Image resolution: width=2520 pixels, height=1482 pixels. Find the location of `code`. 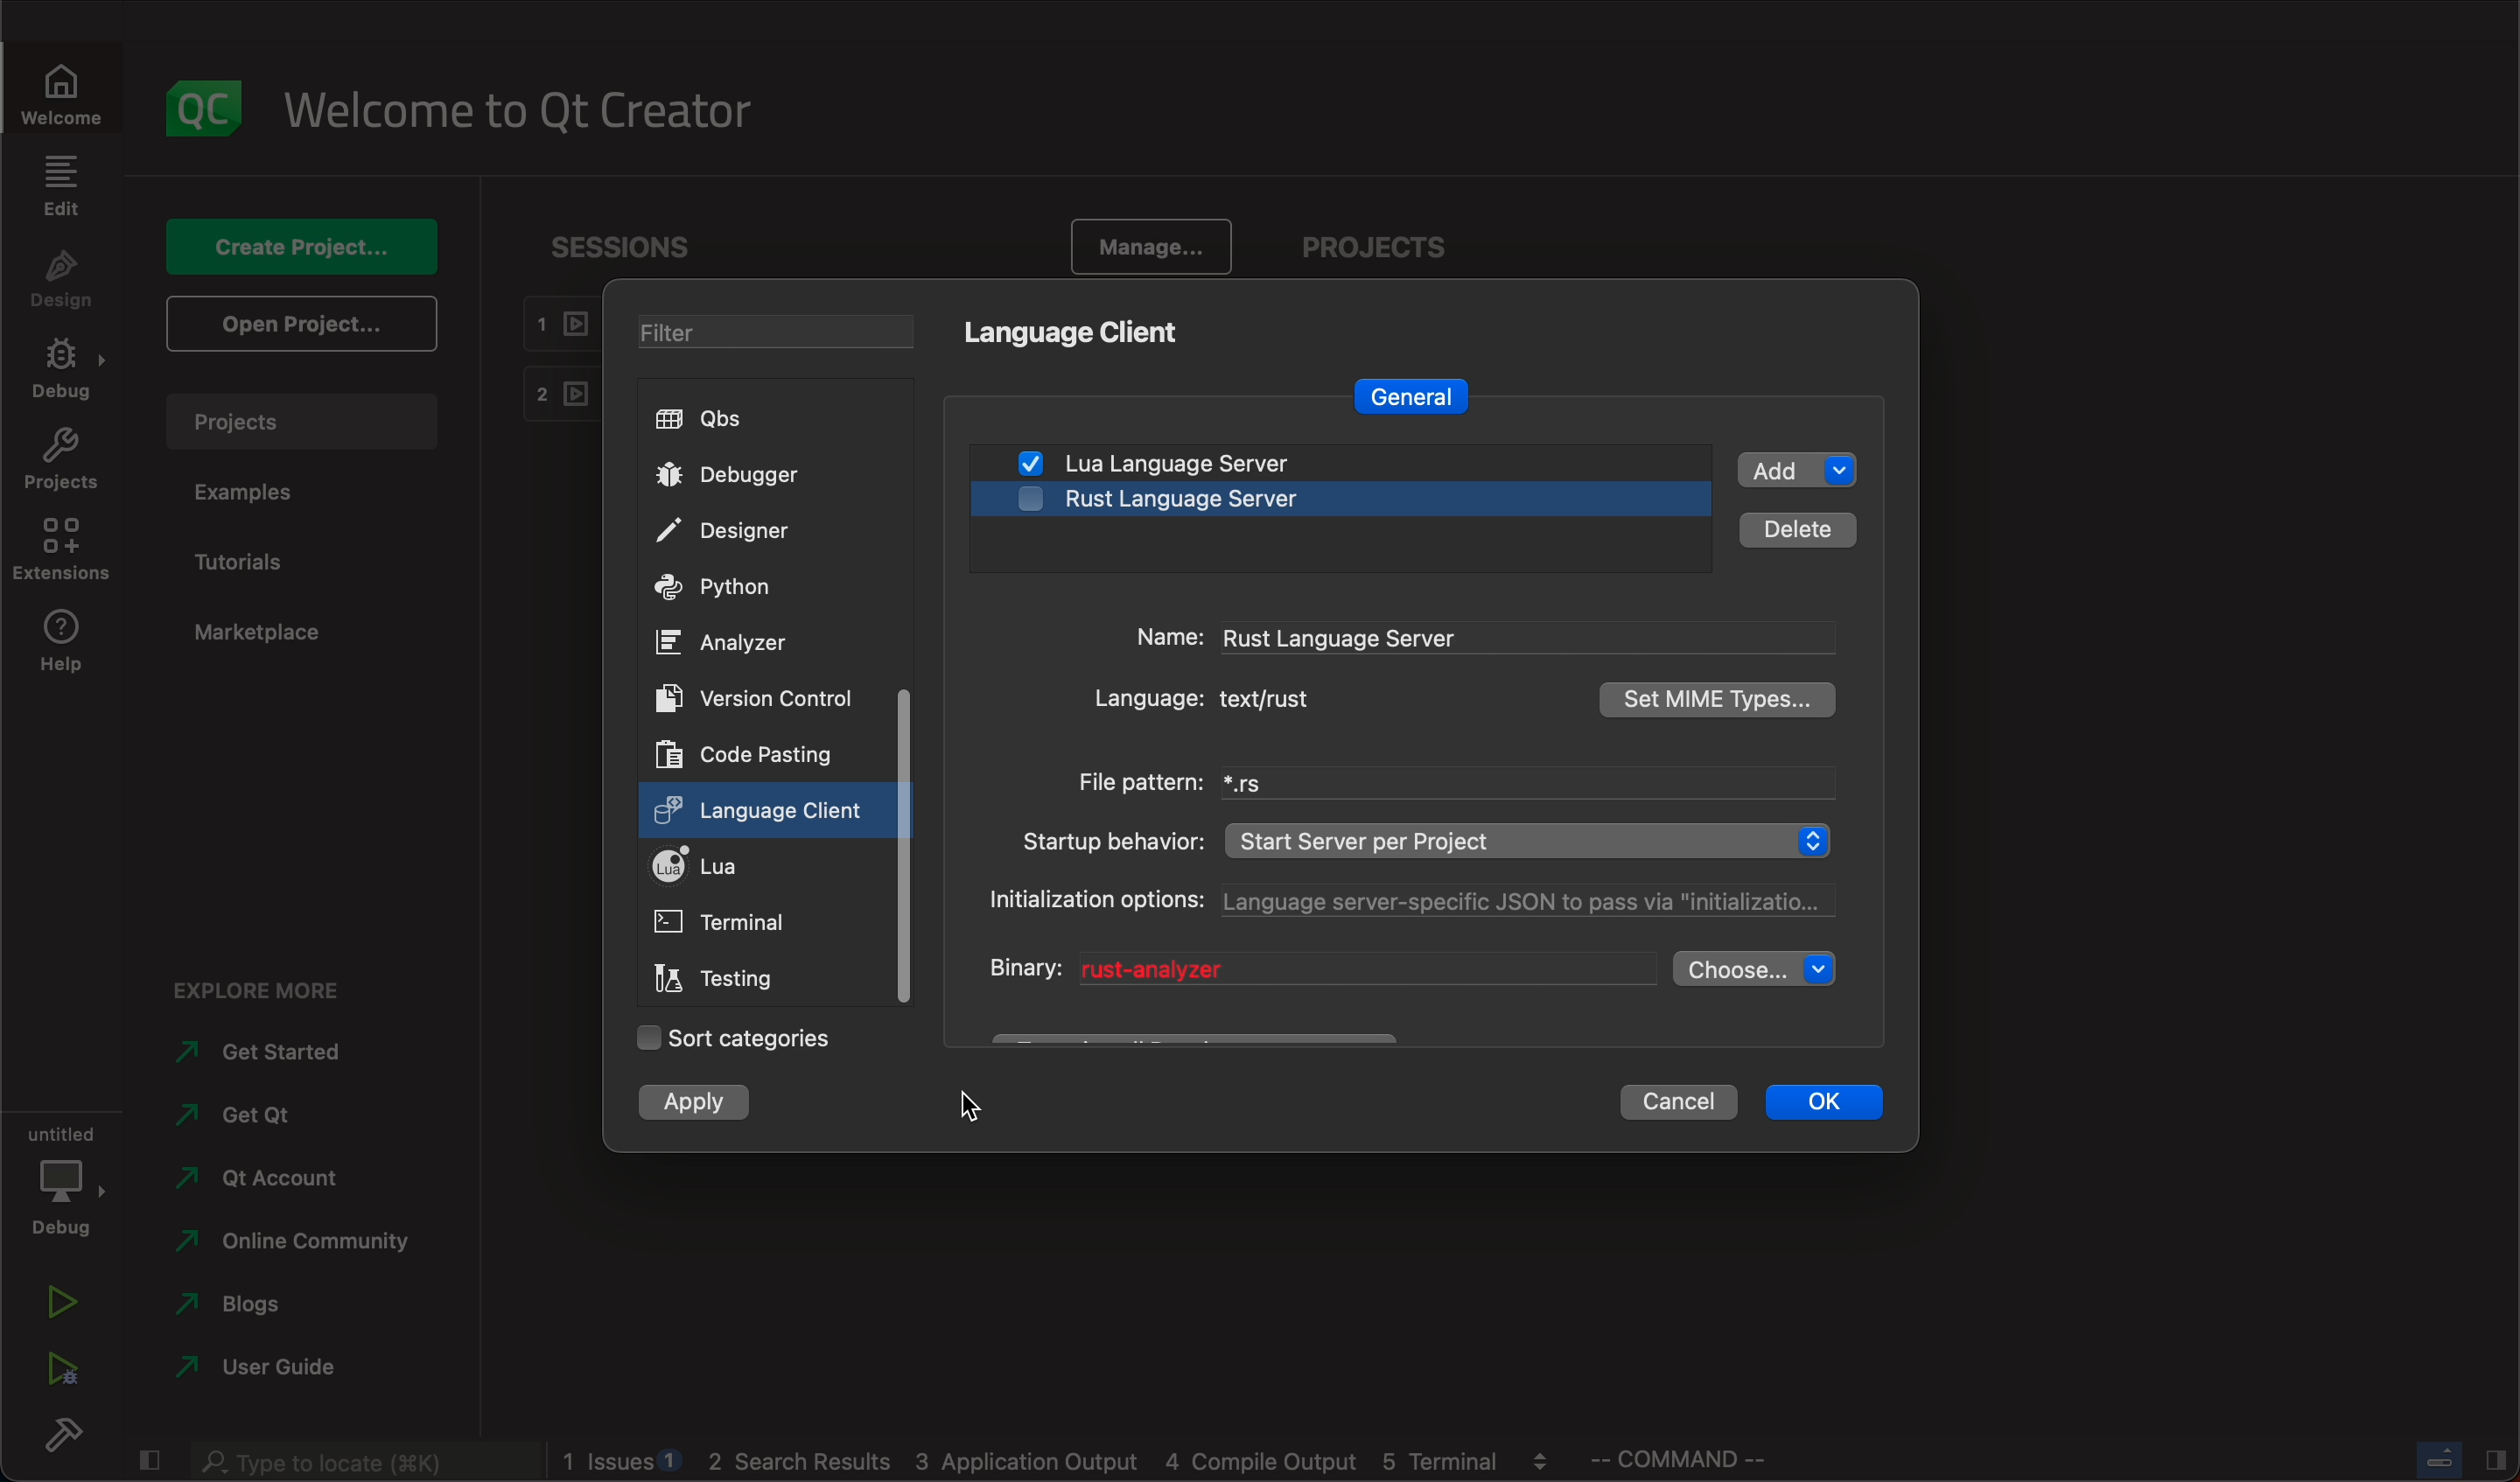

code is located at coordinates (750, 753).